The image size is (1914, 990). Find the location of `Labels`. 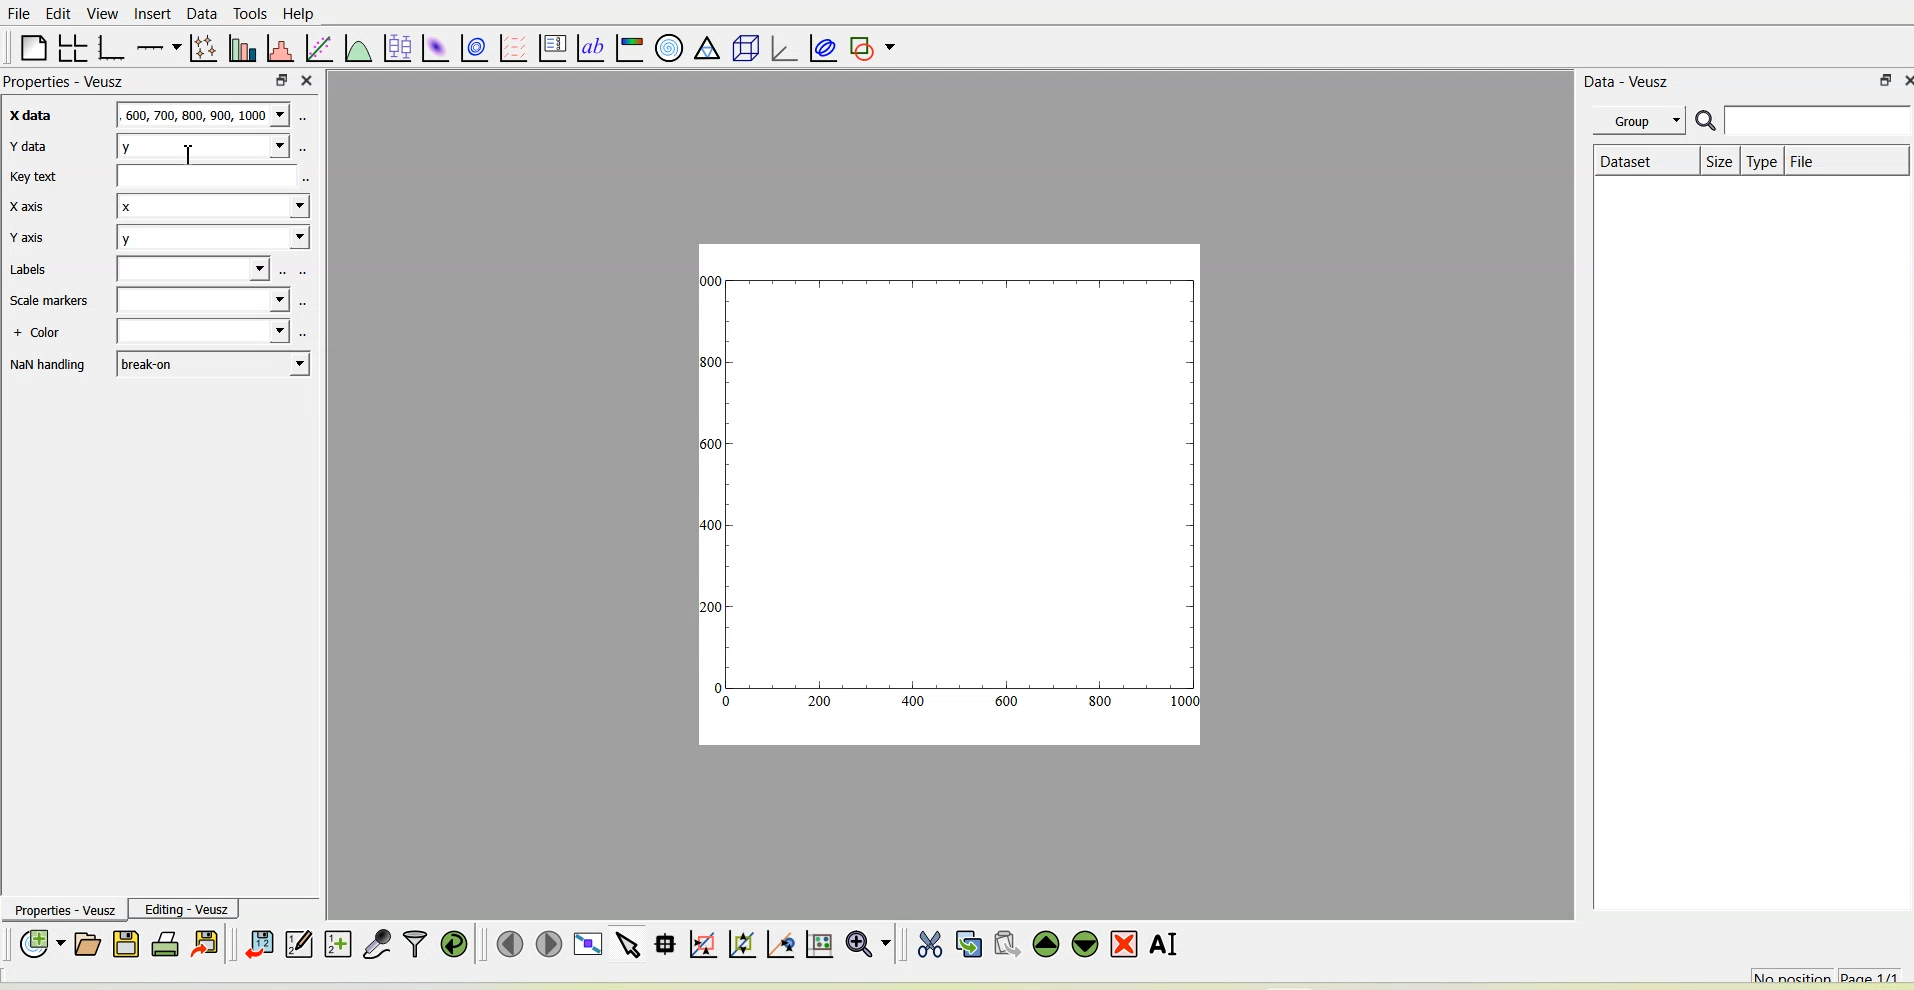

Labels is located at coordinates (29, 269).